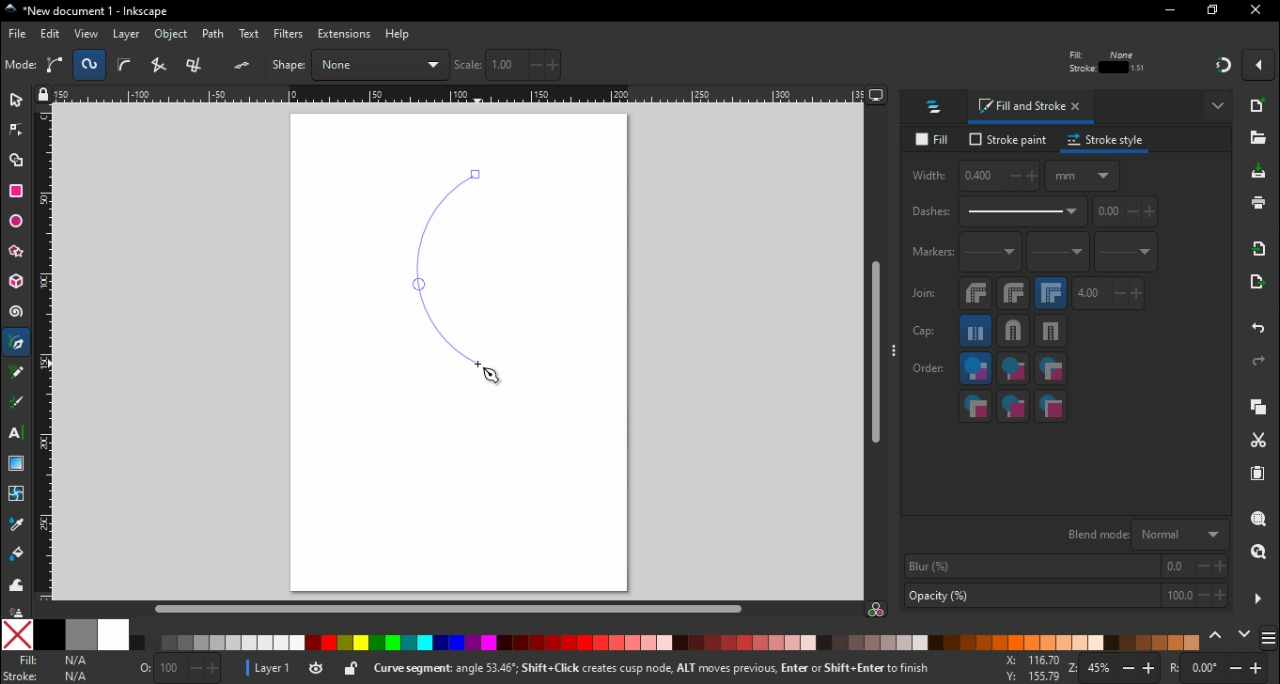 Image resolution: width=1280 pixels, height=684 pixels. What do you see at coordinates (1259, 143) in the screenshot?
I see `open file dialogue` at bounding box center [1259, 143].